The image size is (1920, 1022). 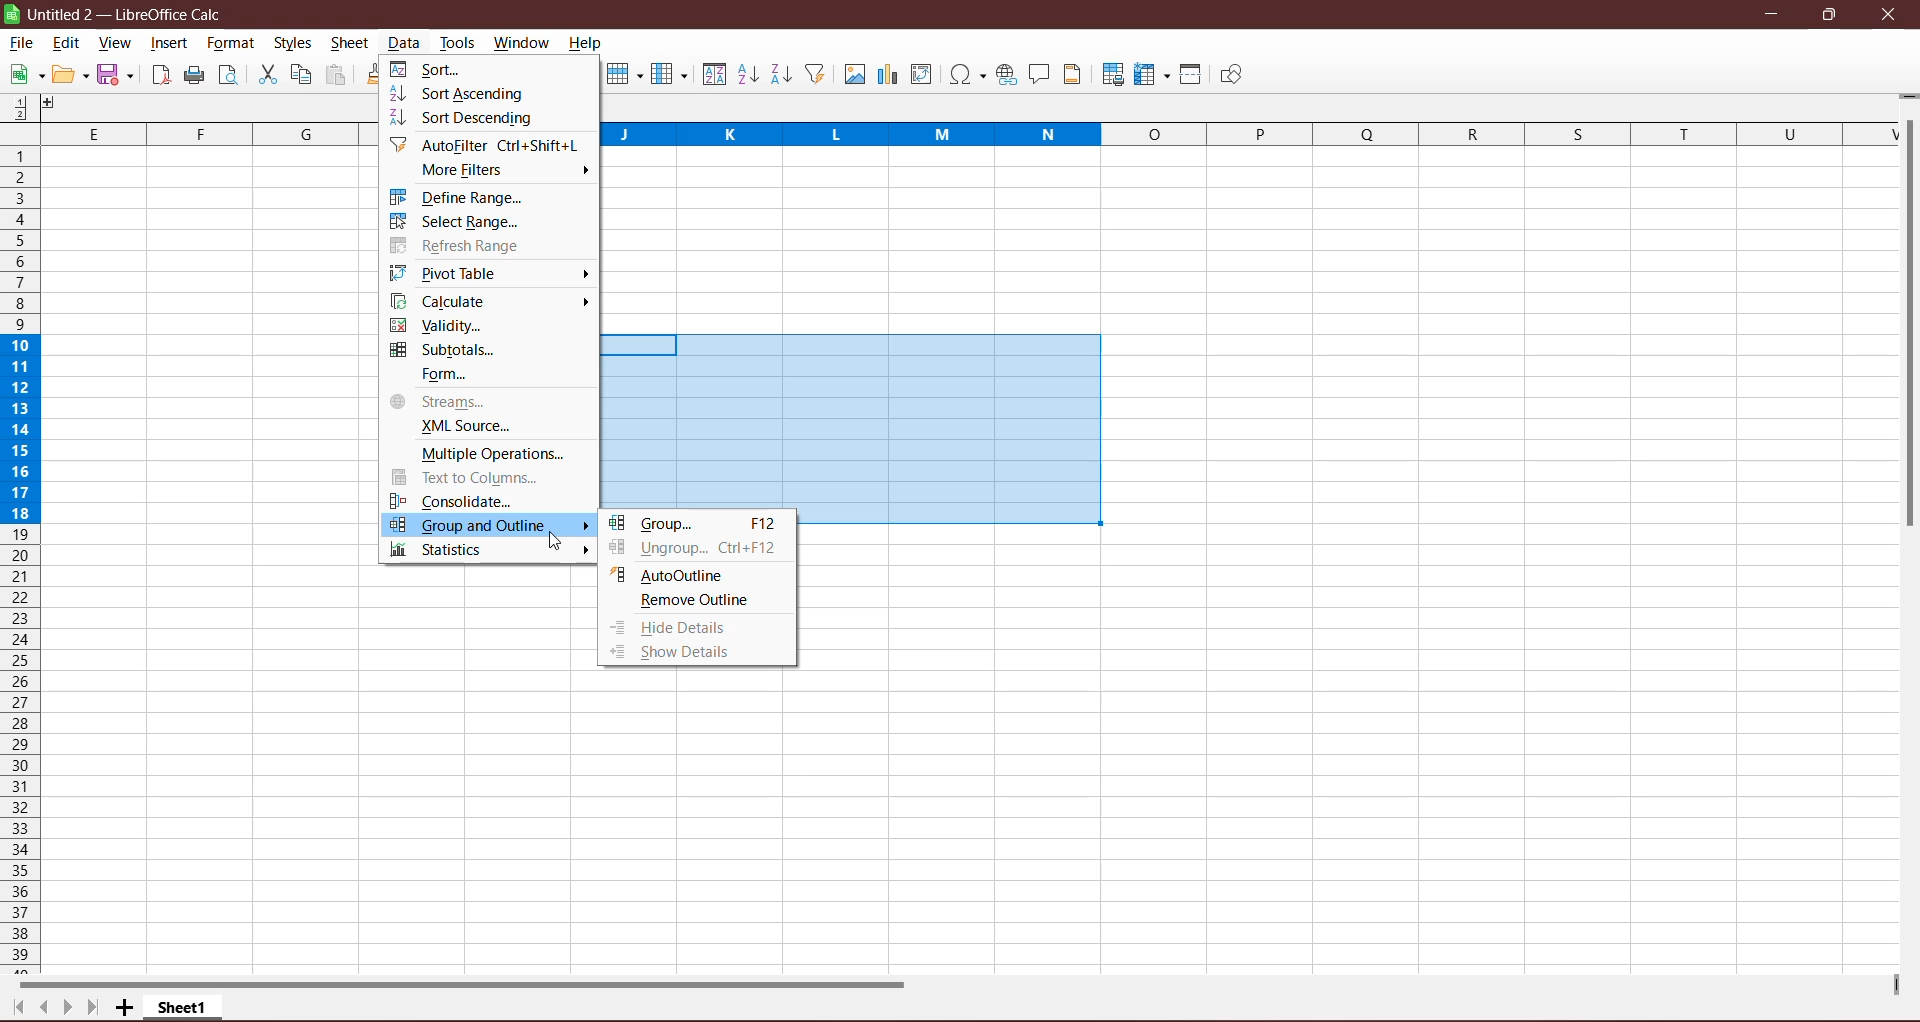 What do you see at coordinates (170, 43) in the screenshot?
I see `Insert` at bounding box center [170, 43].